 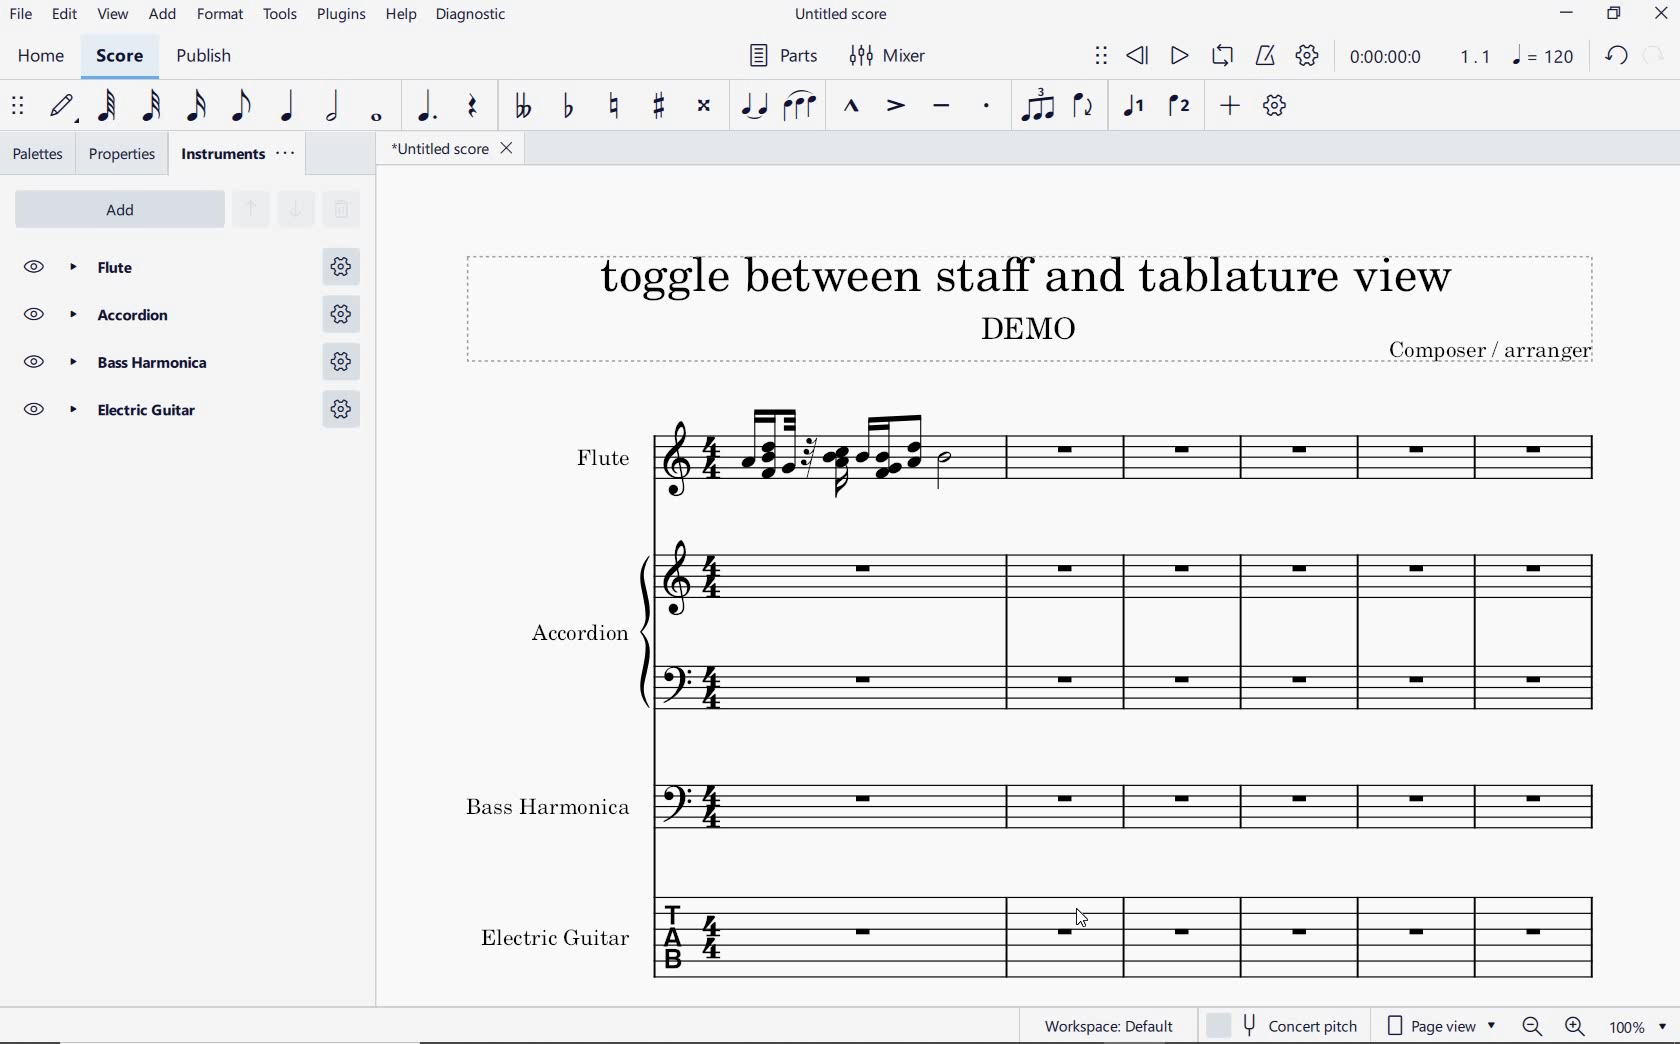 I want to click on marcato, so click(x=853, y=107).